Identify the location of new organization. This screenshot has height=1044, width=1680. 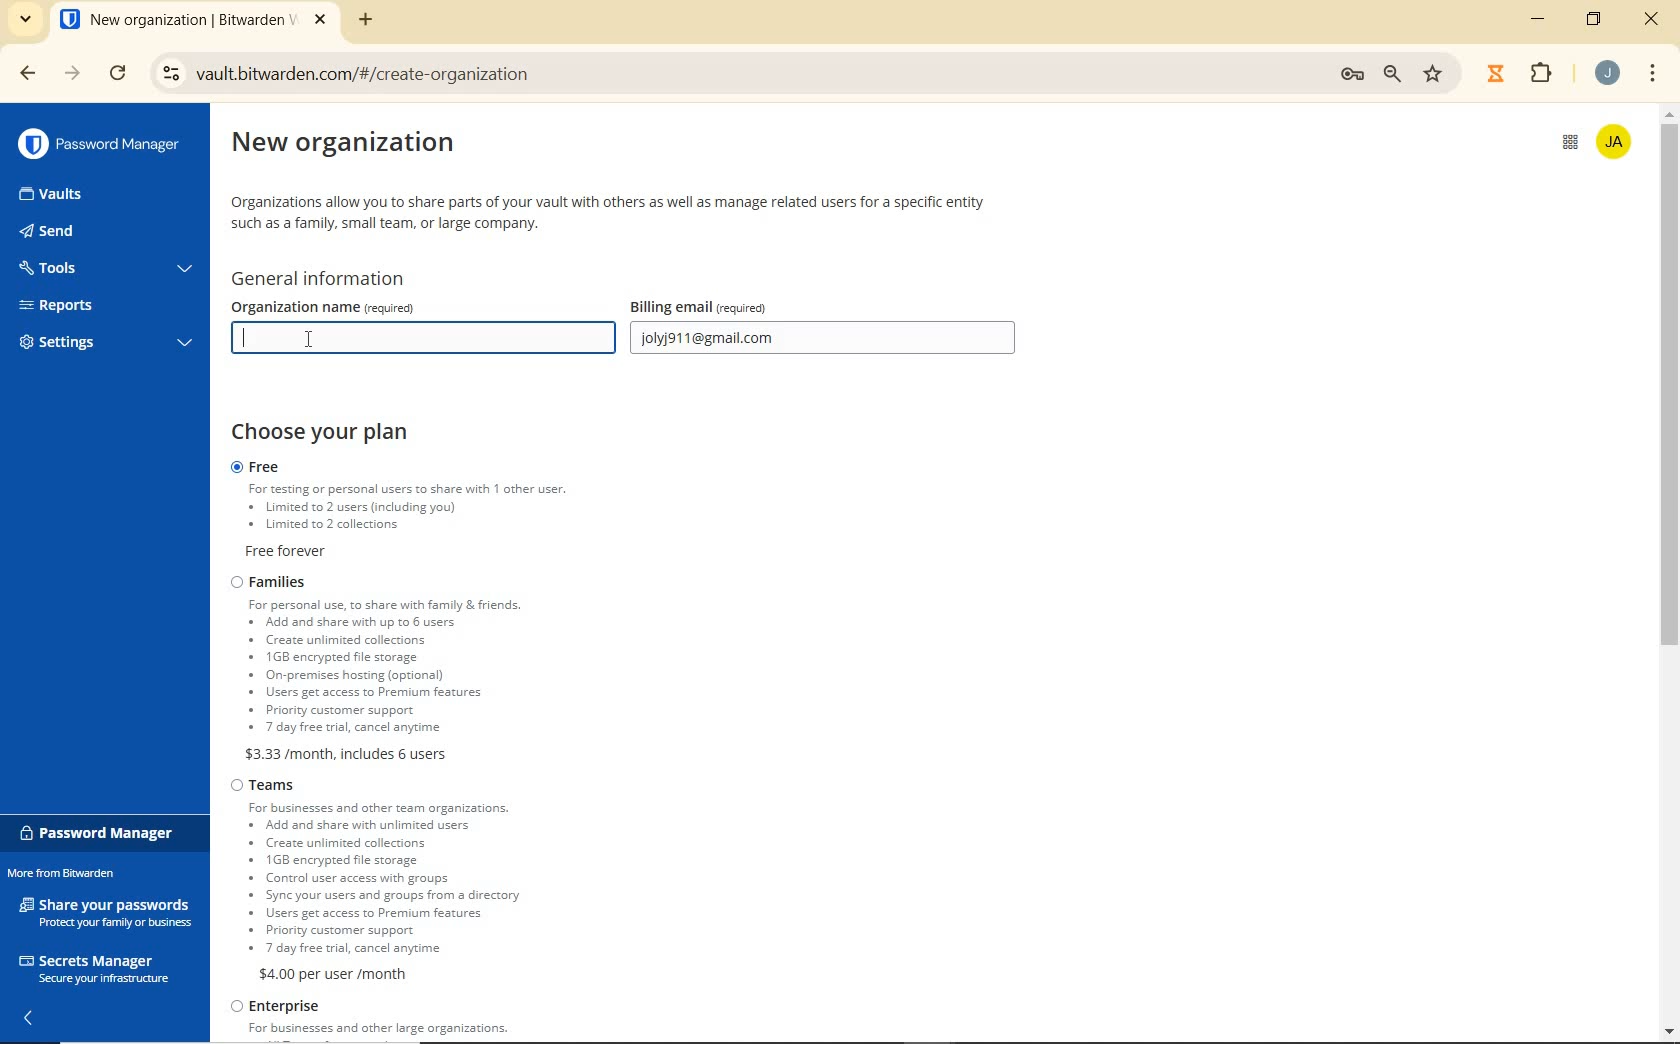
(362, 148).